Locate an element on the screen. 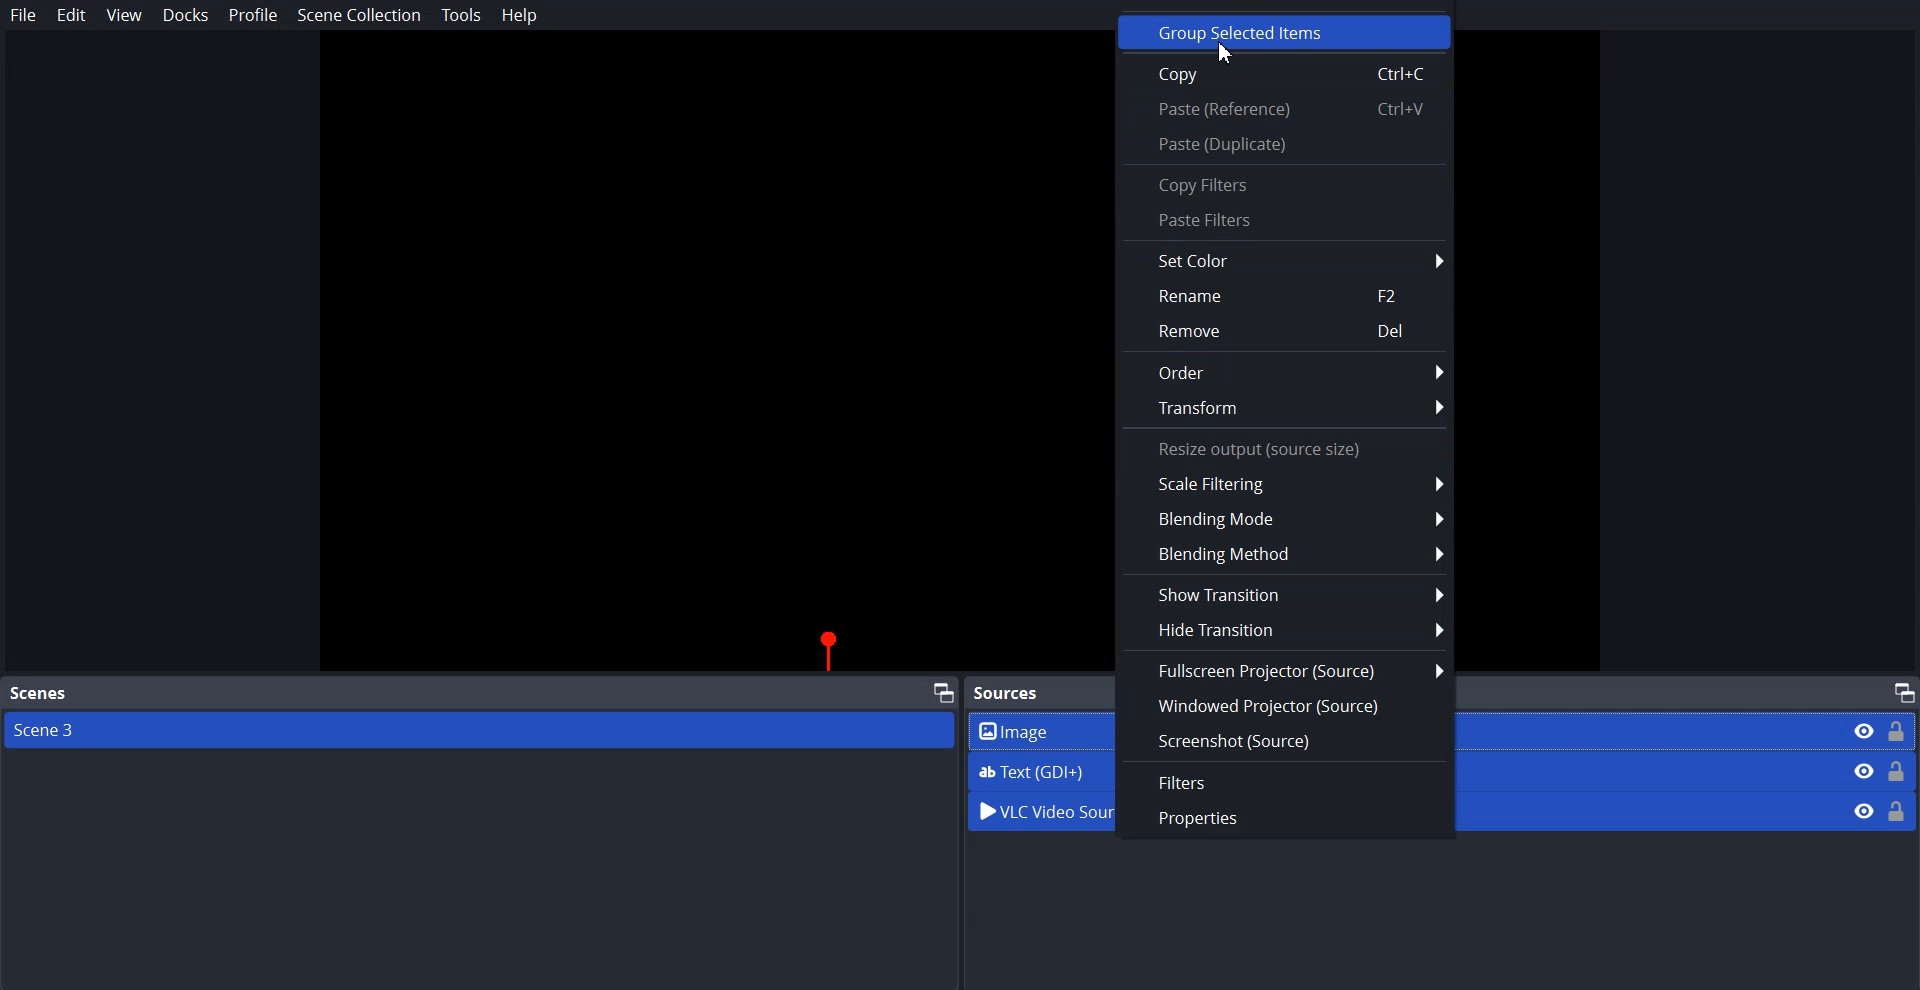 This screenshot has height=990, width=1920. Remove is located at coordinates (1285, 331).